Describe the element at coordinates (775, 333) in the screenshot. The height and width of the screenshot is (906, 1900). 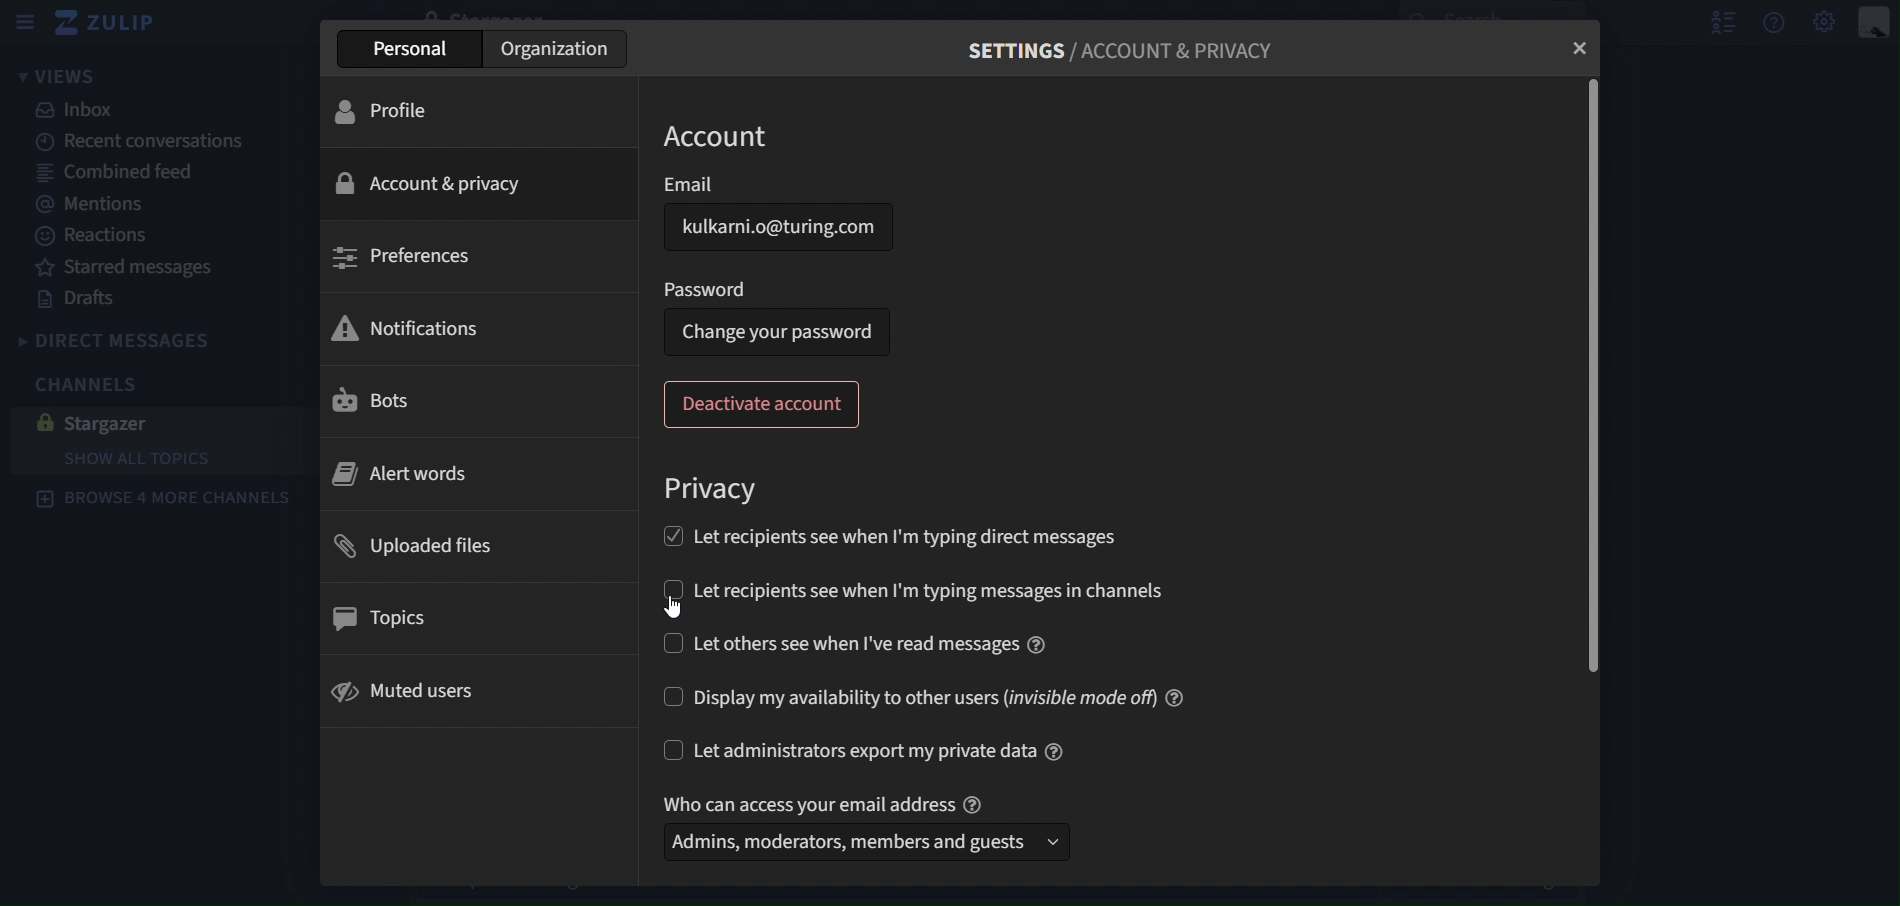
I see `change your password` at that location.